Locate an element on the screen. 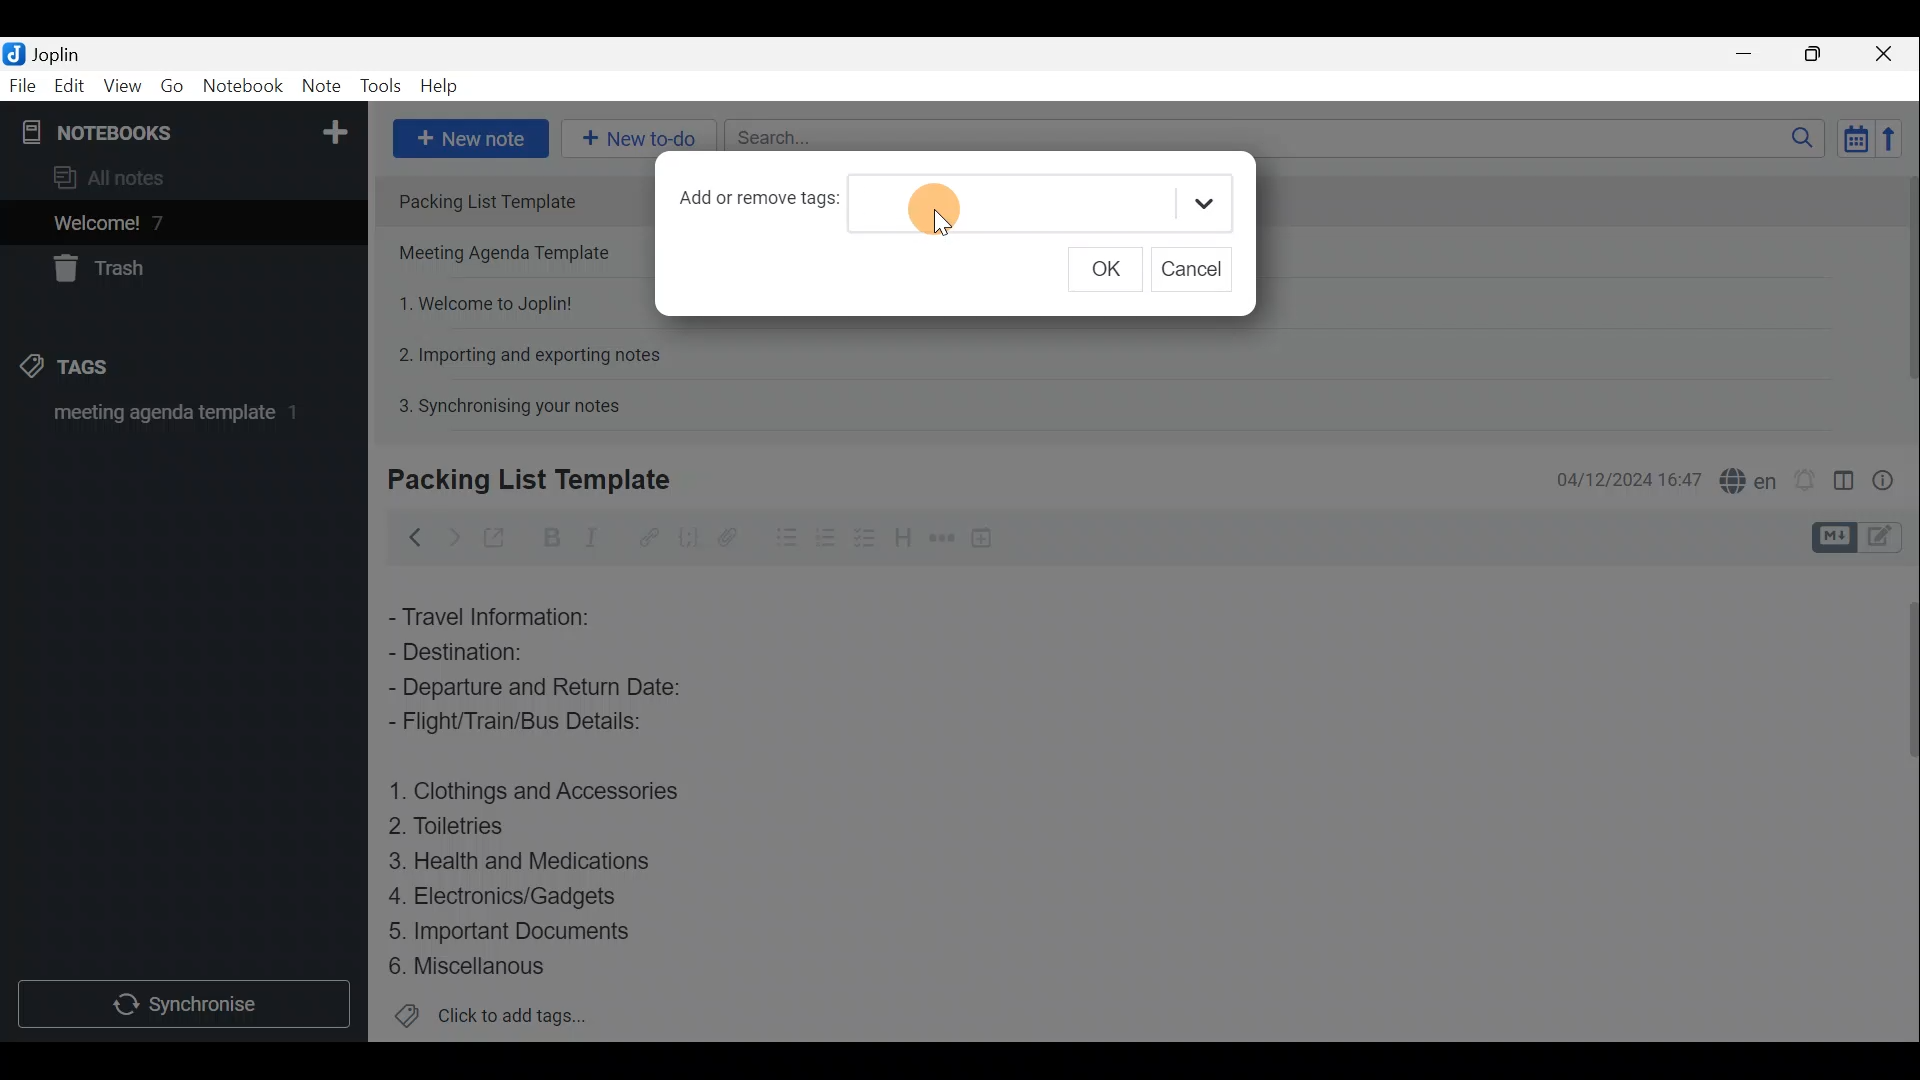 The height and width of the screenshot is (1080, 1920). Packing List Template is located at coordinates (515, 200).